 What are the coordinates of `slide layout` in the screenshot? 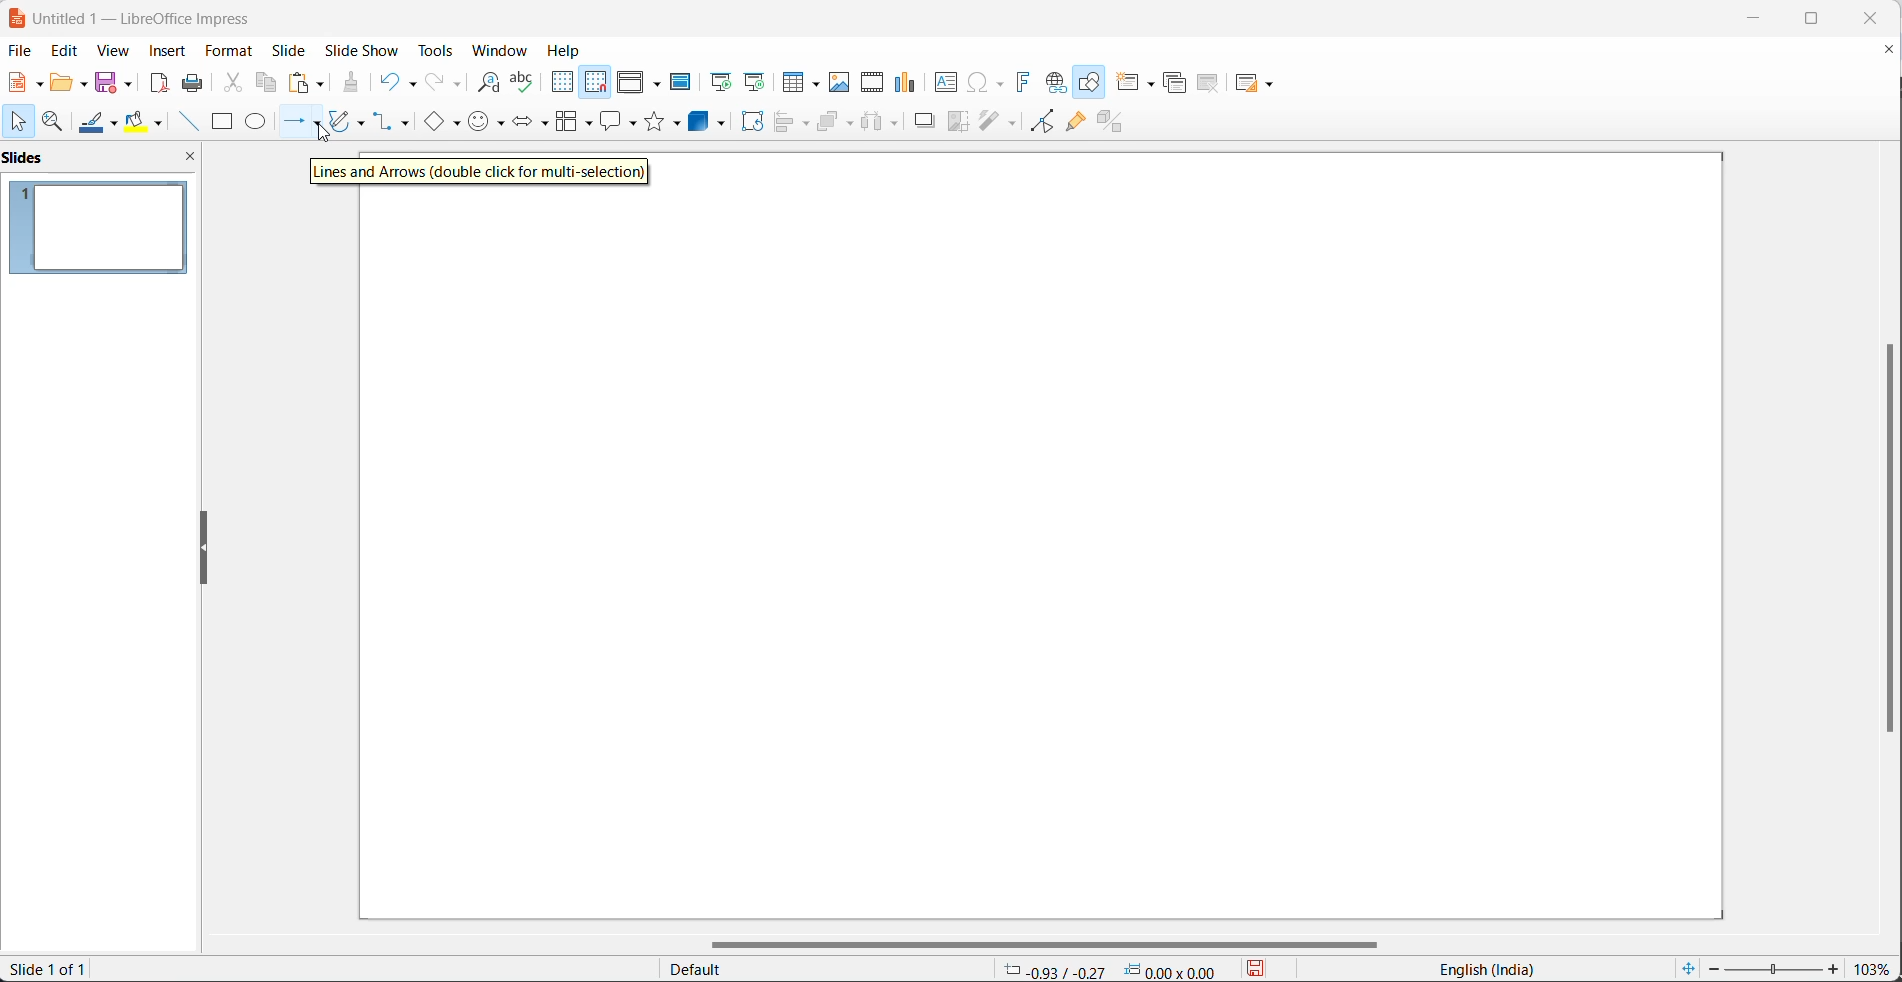 It's located at (1256, 83).